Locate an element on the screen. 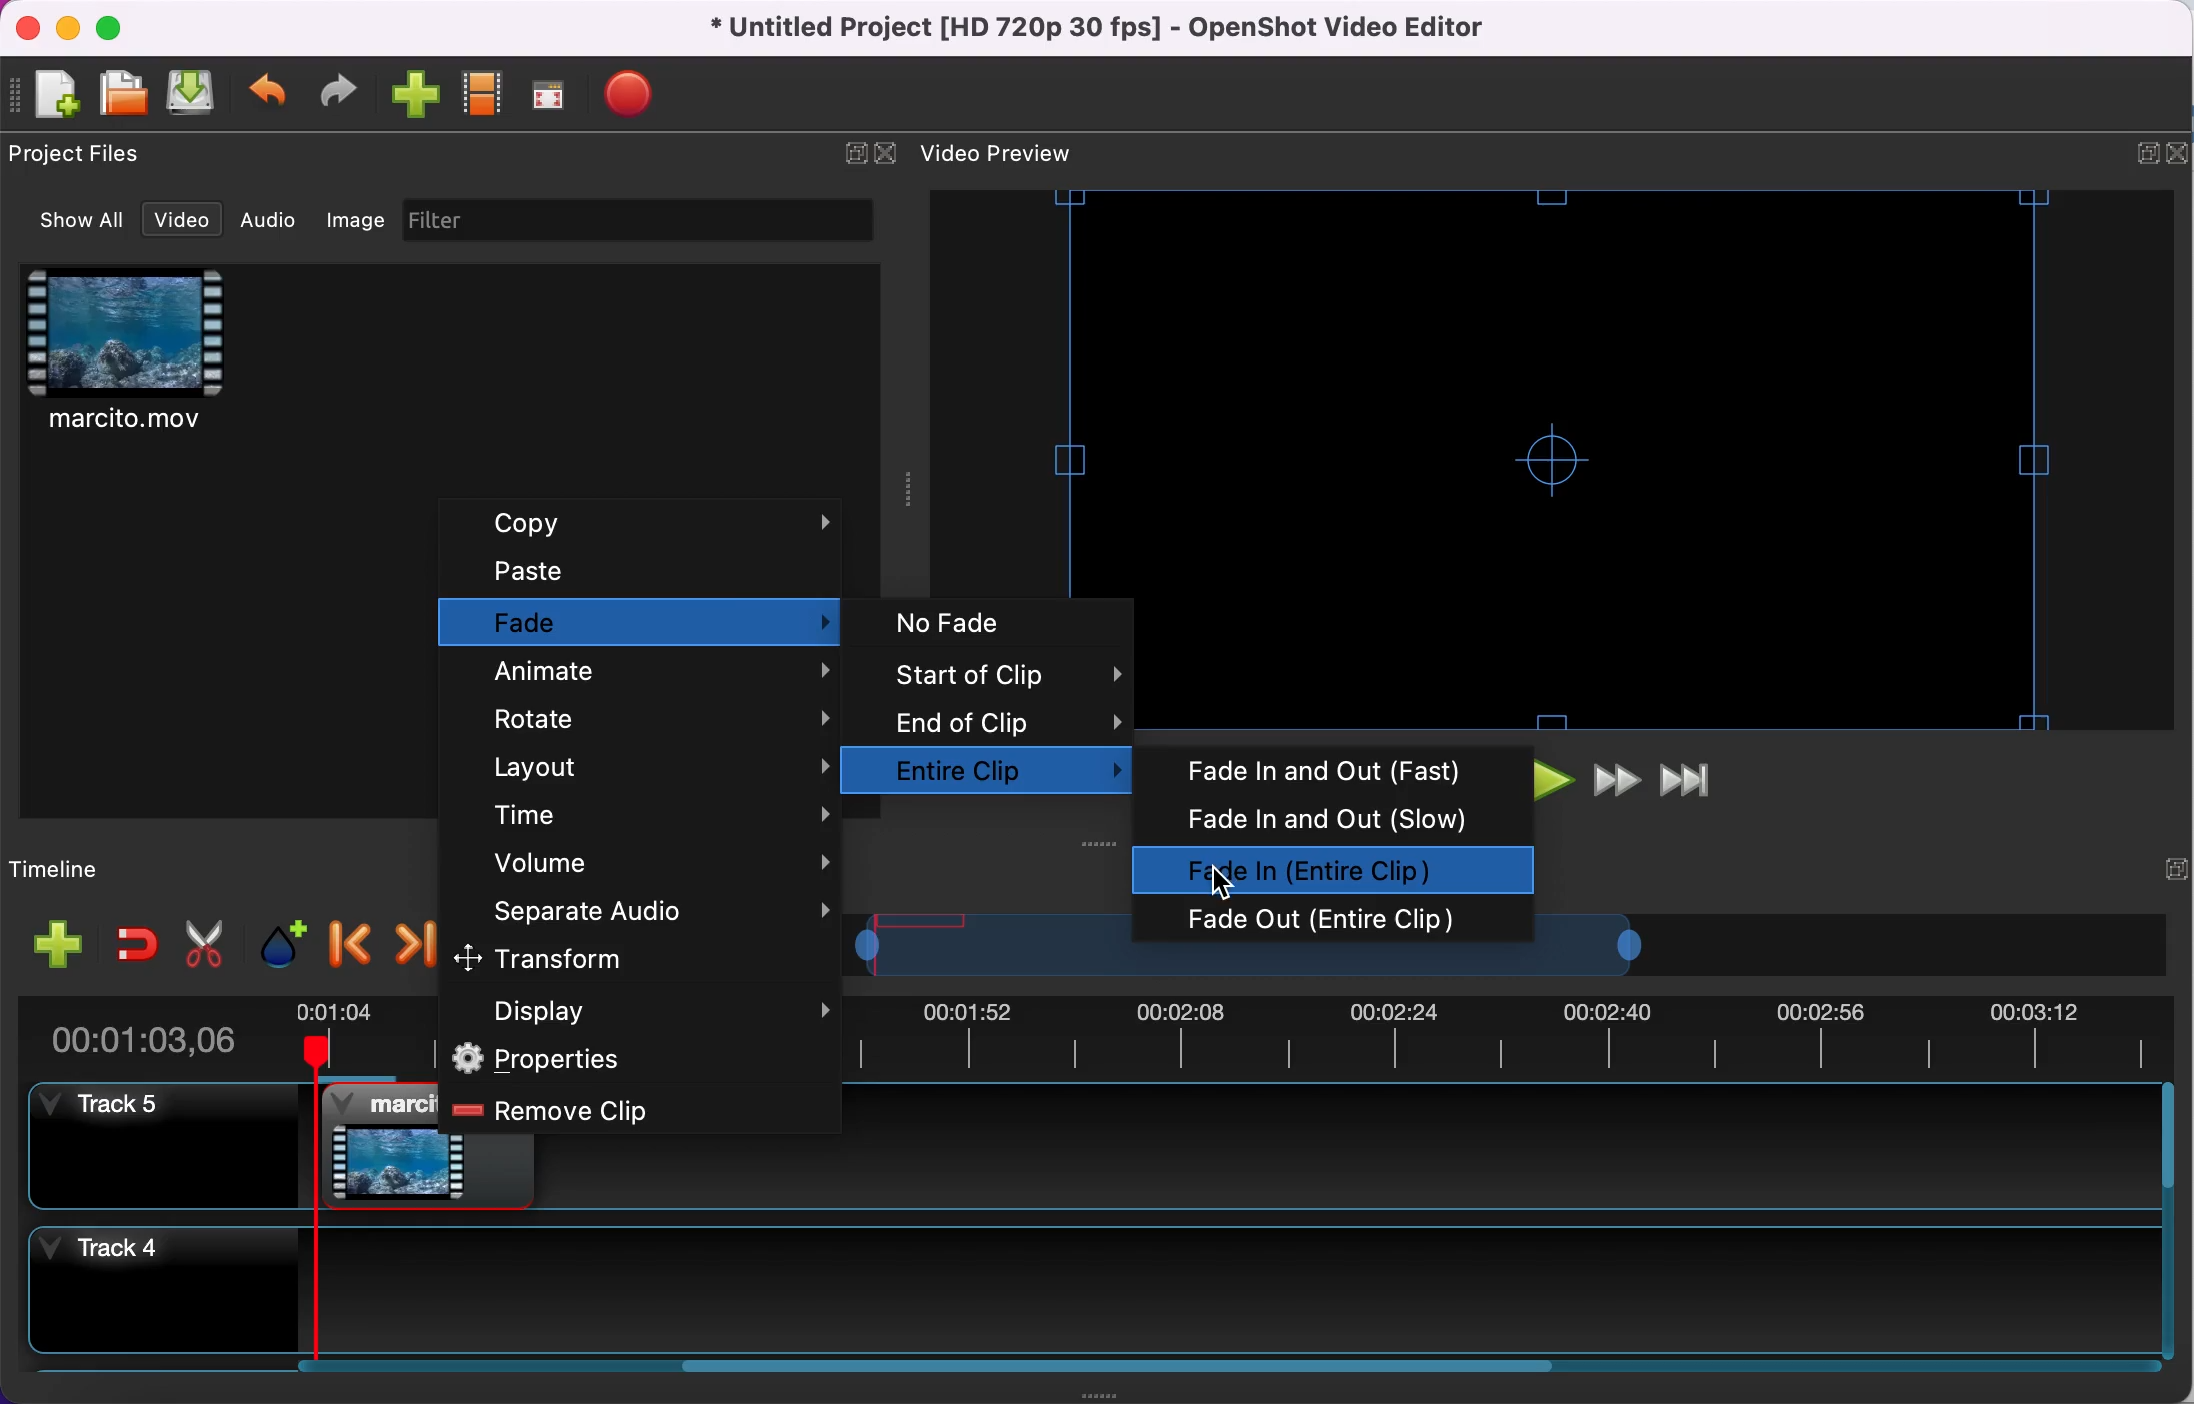 The height and width of the screenshot is (1404, 2194). export file is located at coordinates (653, 95).